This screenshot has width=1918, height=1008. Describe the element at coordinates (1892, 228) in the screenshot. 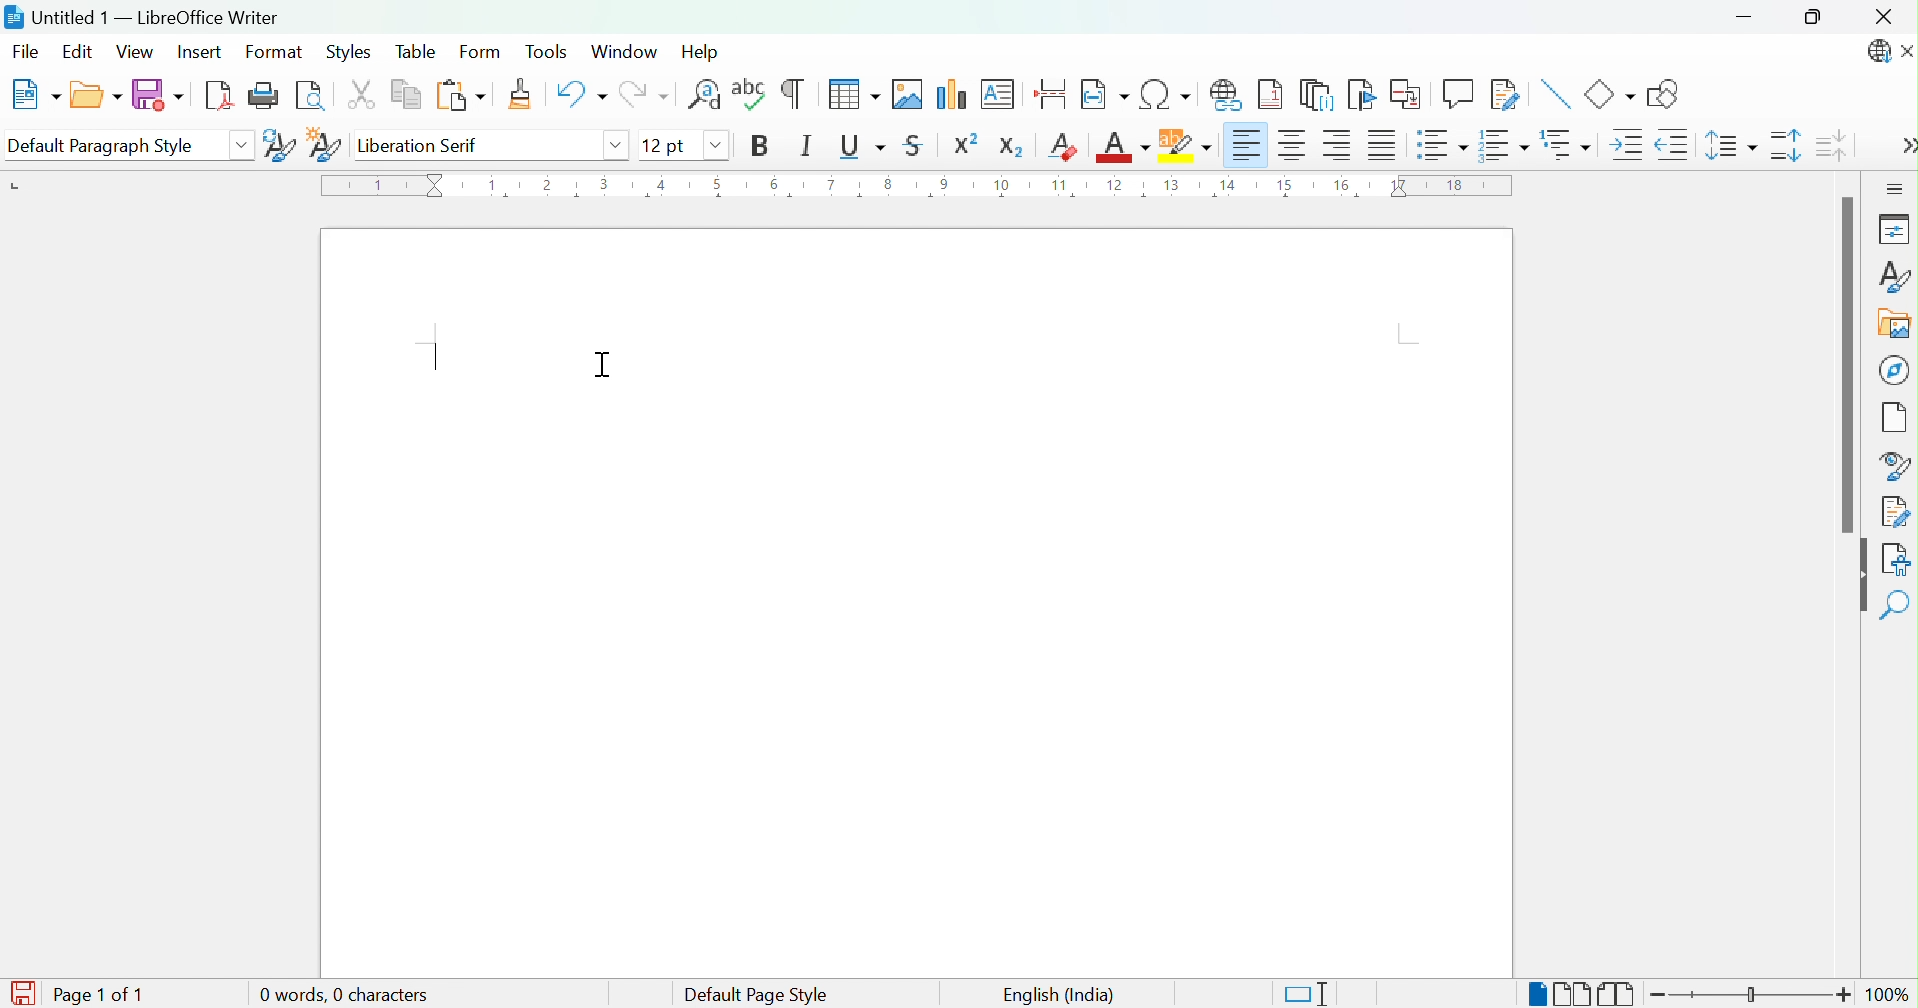

I see `Properties` at that location.